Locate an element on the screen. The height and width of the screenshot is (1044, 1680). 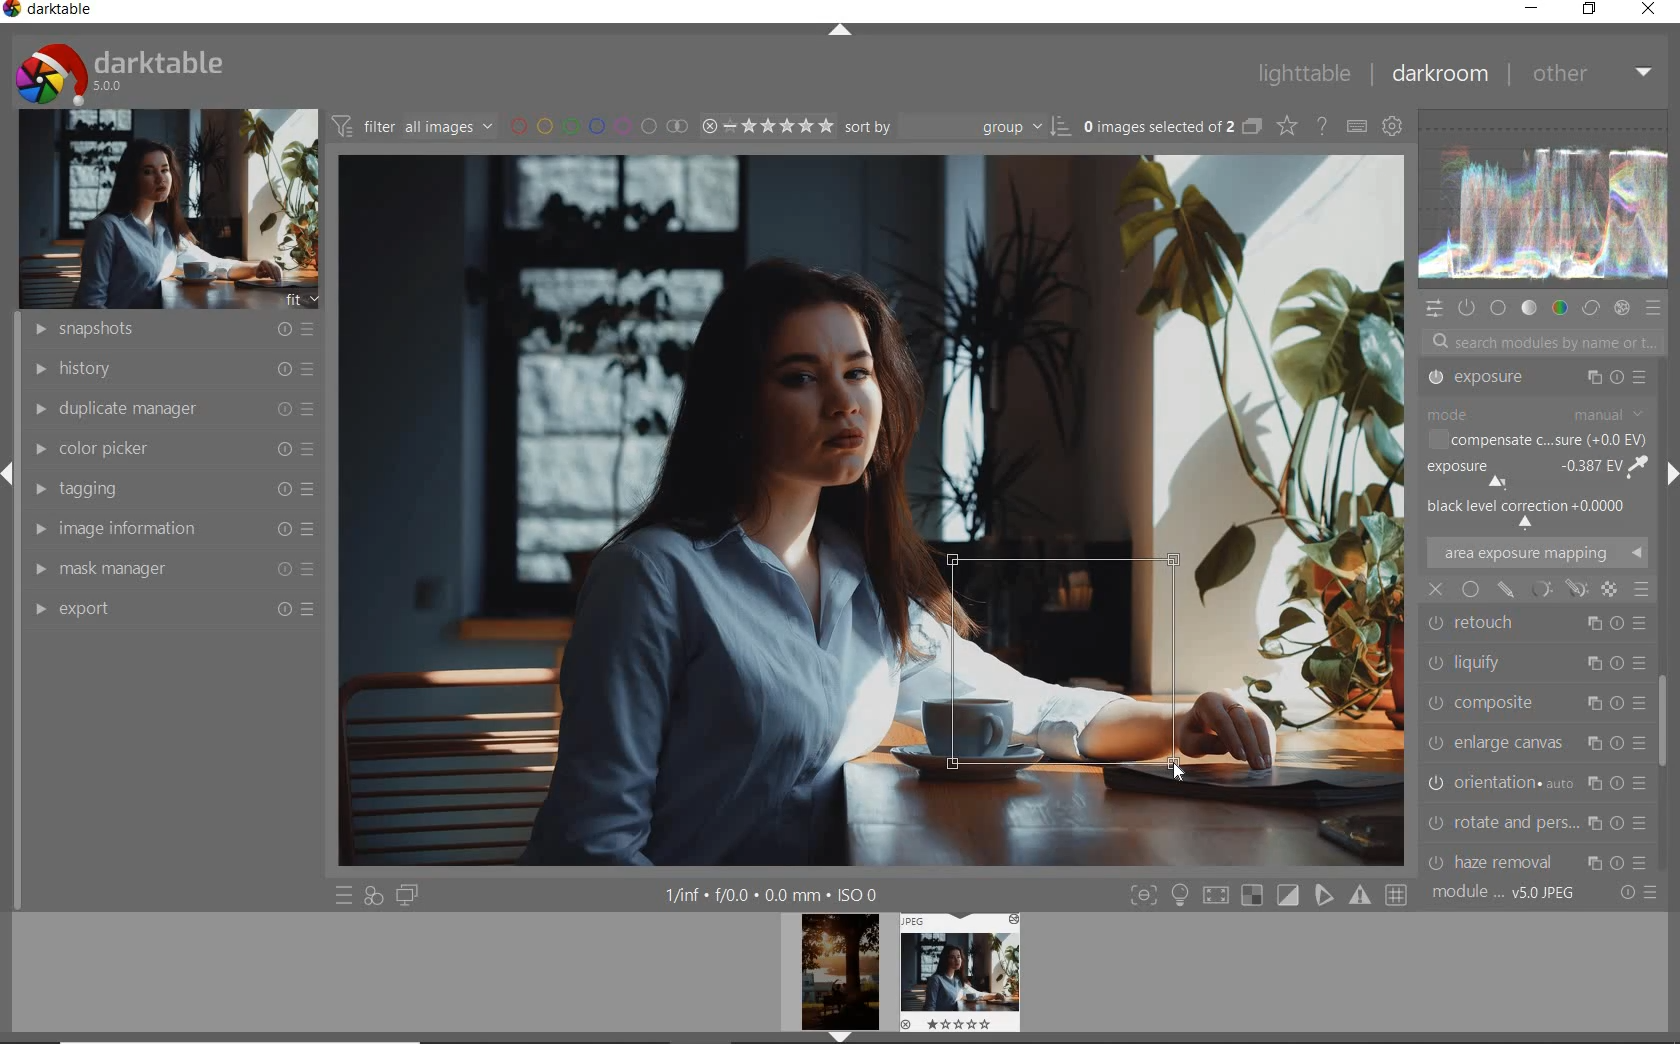
PRESET is located at coordinates (1655, 309).